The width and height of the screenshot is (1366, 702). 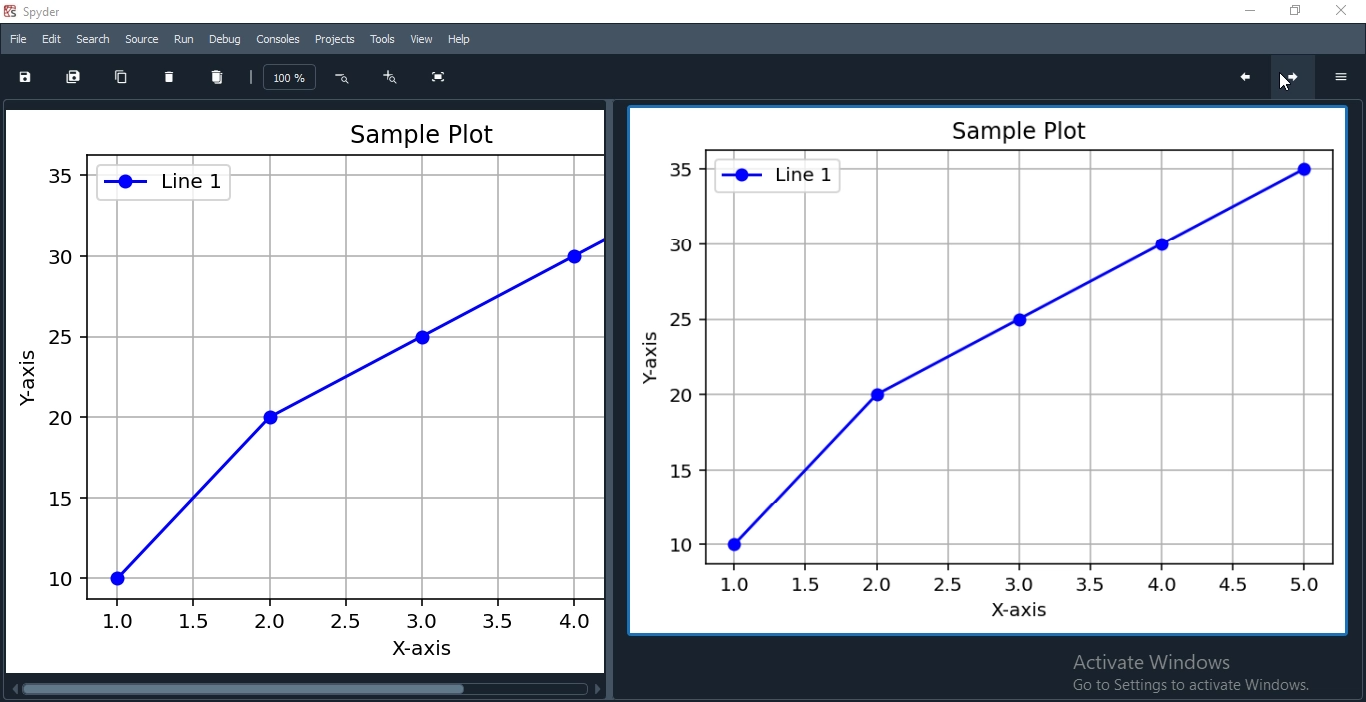 What do you see at coordinates (305, 690) in the screenshot?
I see `scroll bar` at bounding box center [305, 690].